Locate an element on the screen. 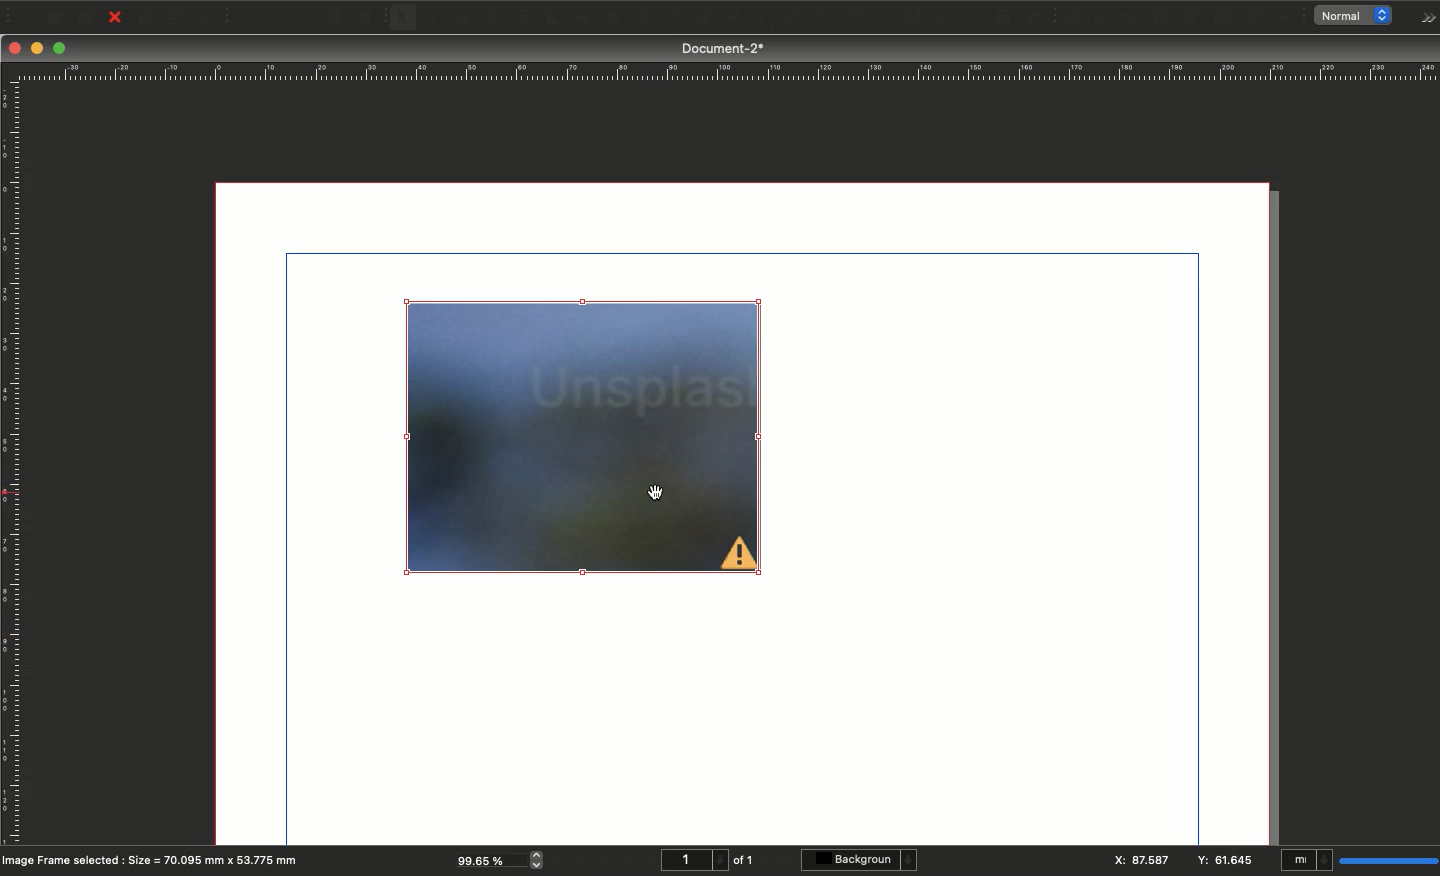  Paste is located at coordinates (371, 18).